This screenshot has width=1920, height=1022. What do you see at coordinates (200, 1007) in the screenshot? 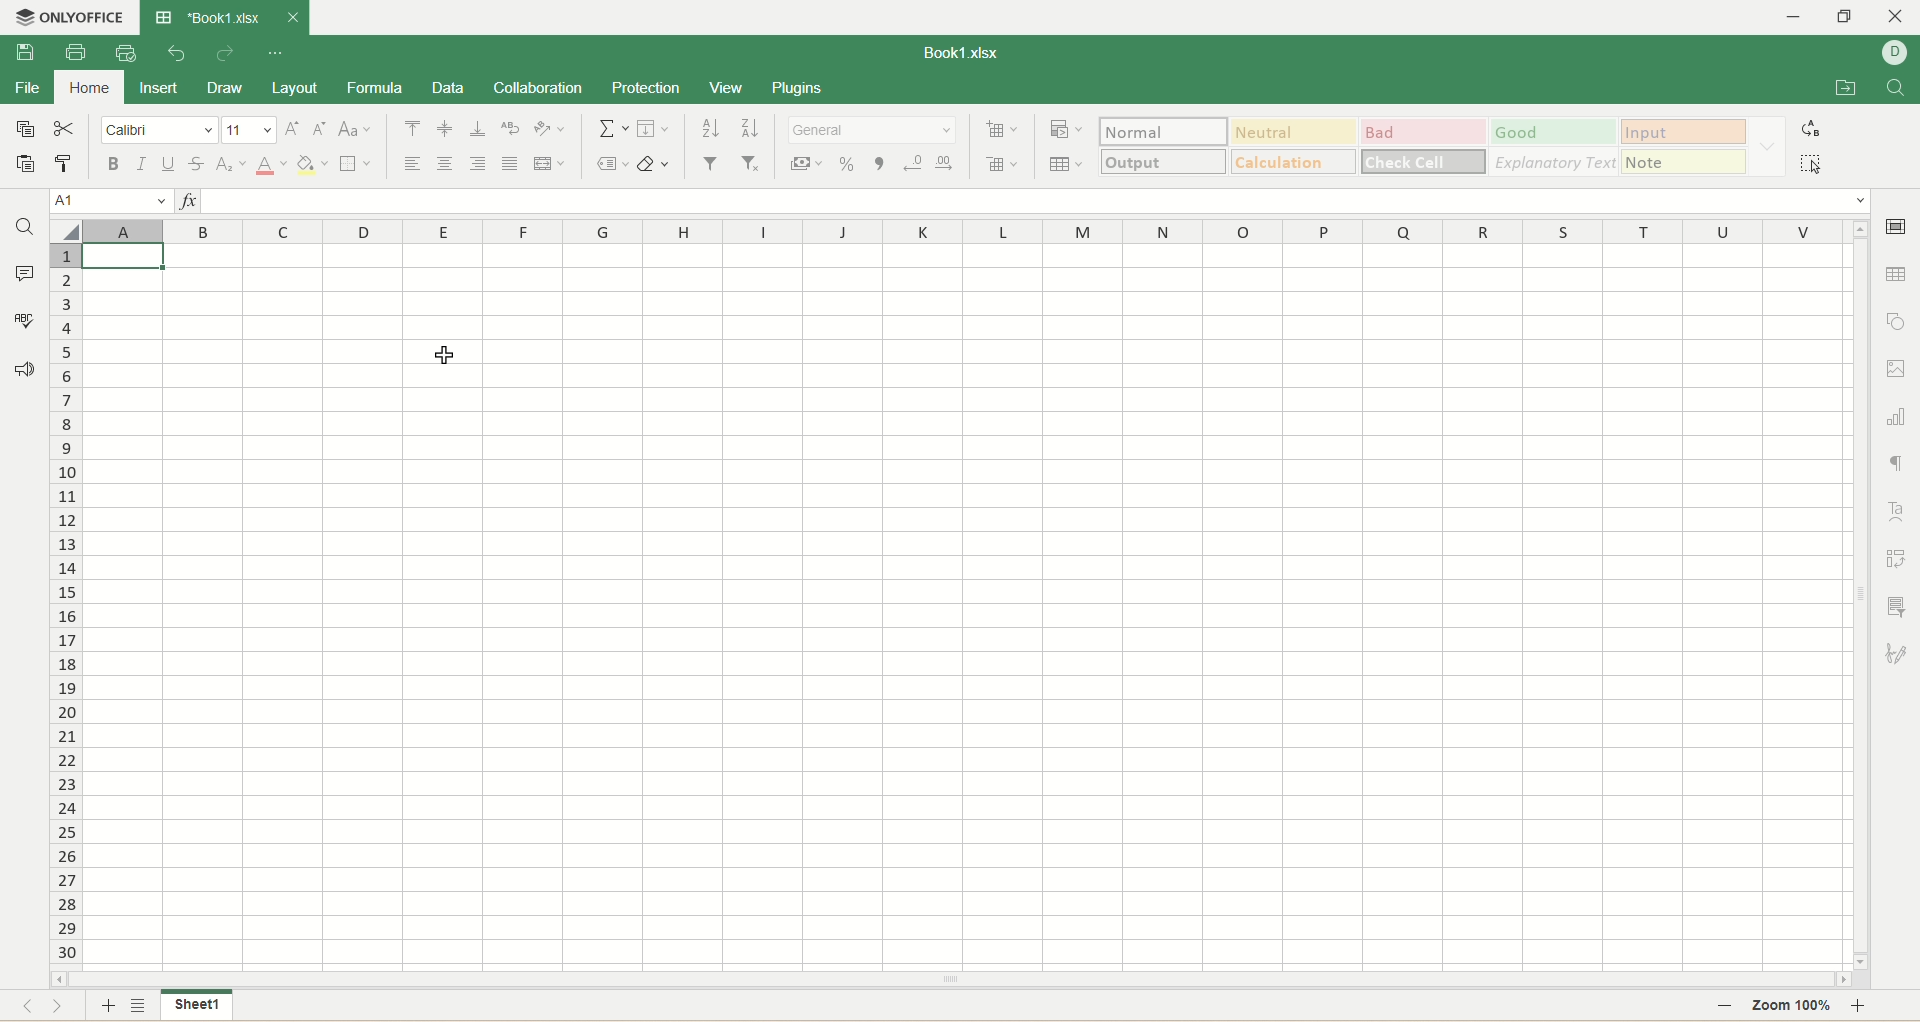
I see `sheet 1` at bounding box center [200, 1007].